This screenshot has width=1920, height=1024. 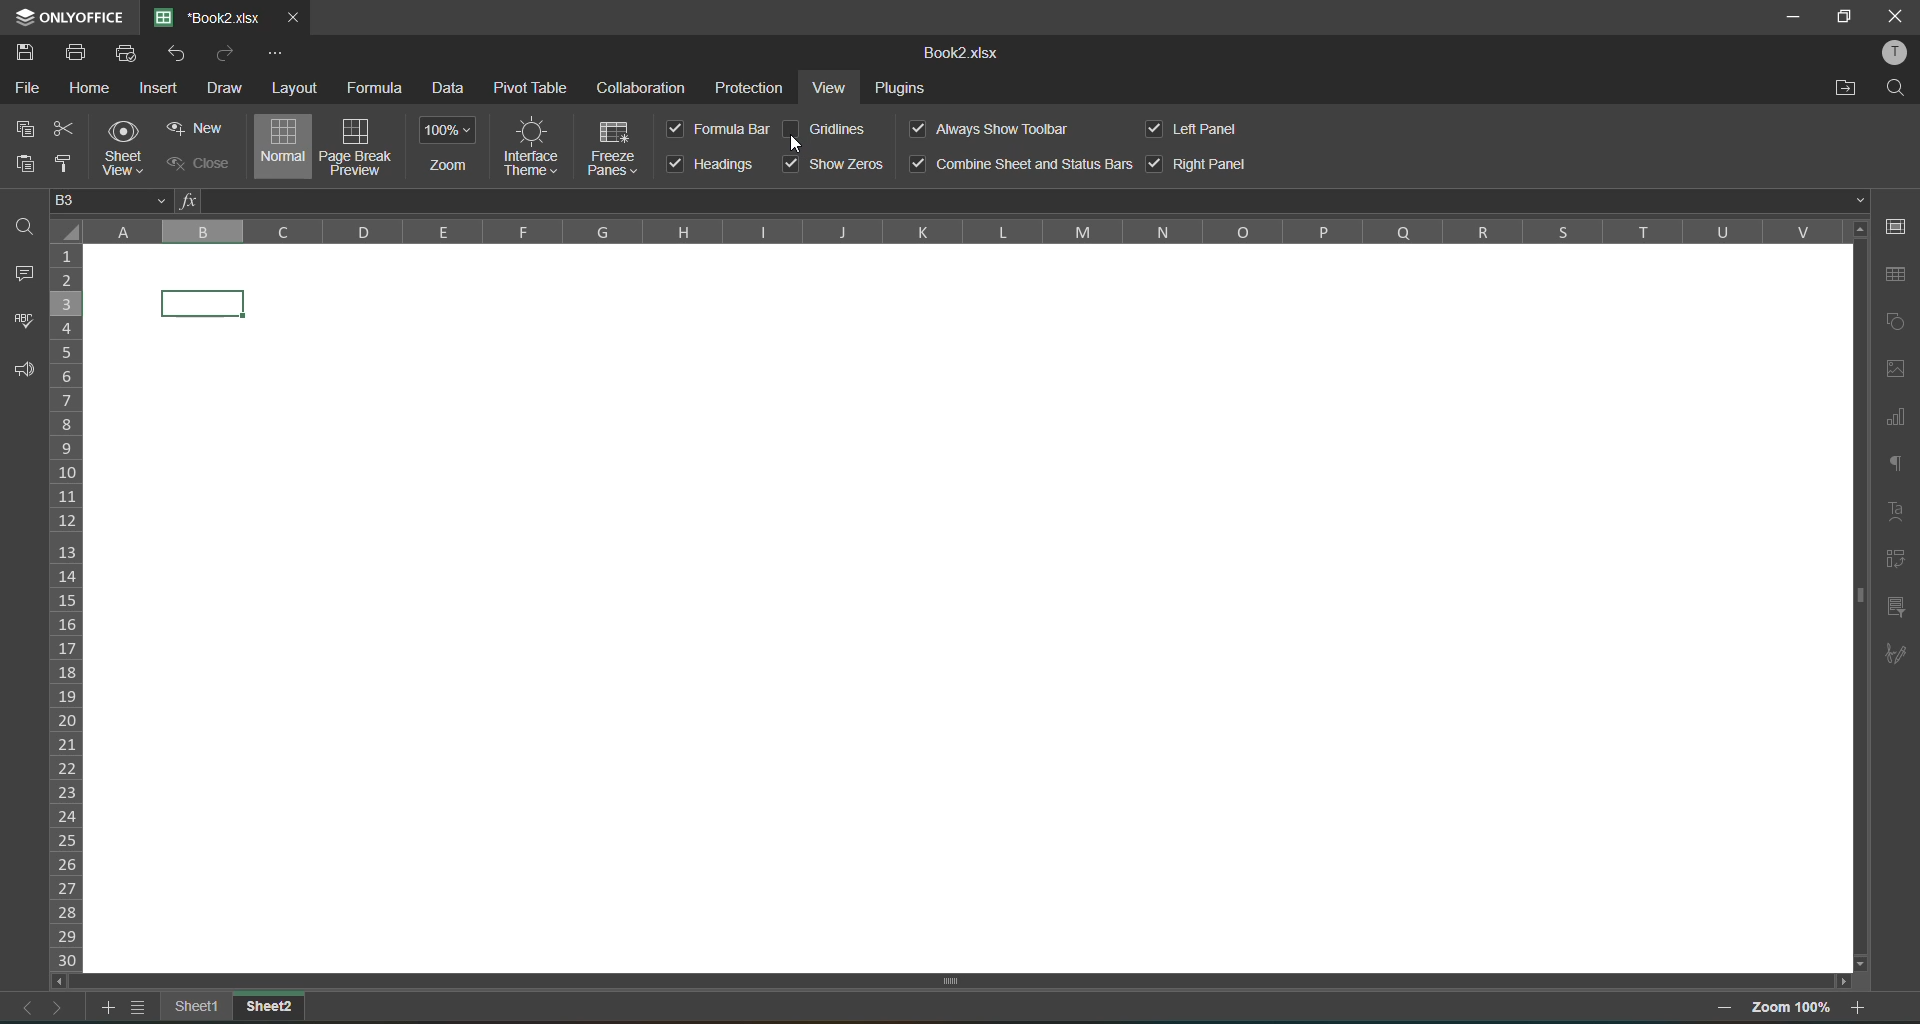 I want to click on undo, so click(x=181, y=52).